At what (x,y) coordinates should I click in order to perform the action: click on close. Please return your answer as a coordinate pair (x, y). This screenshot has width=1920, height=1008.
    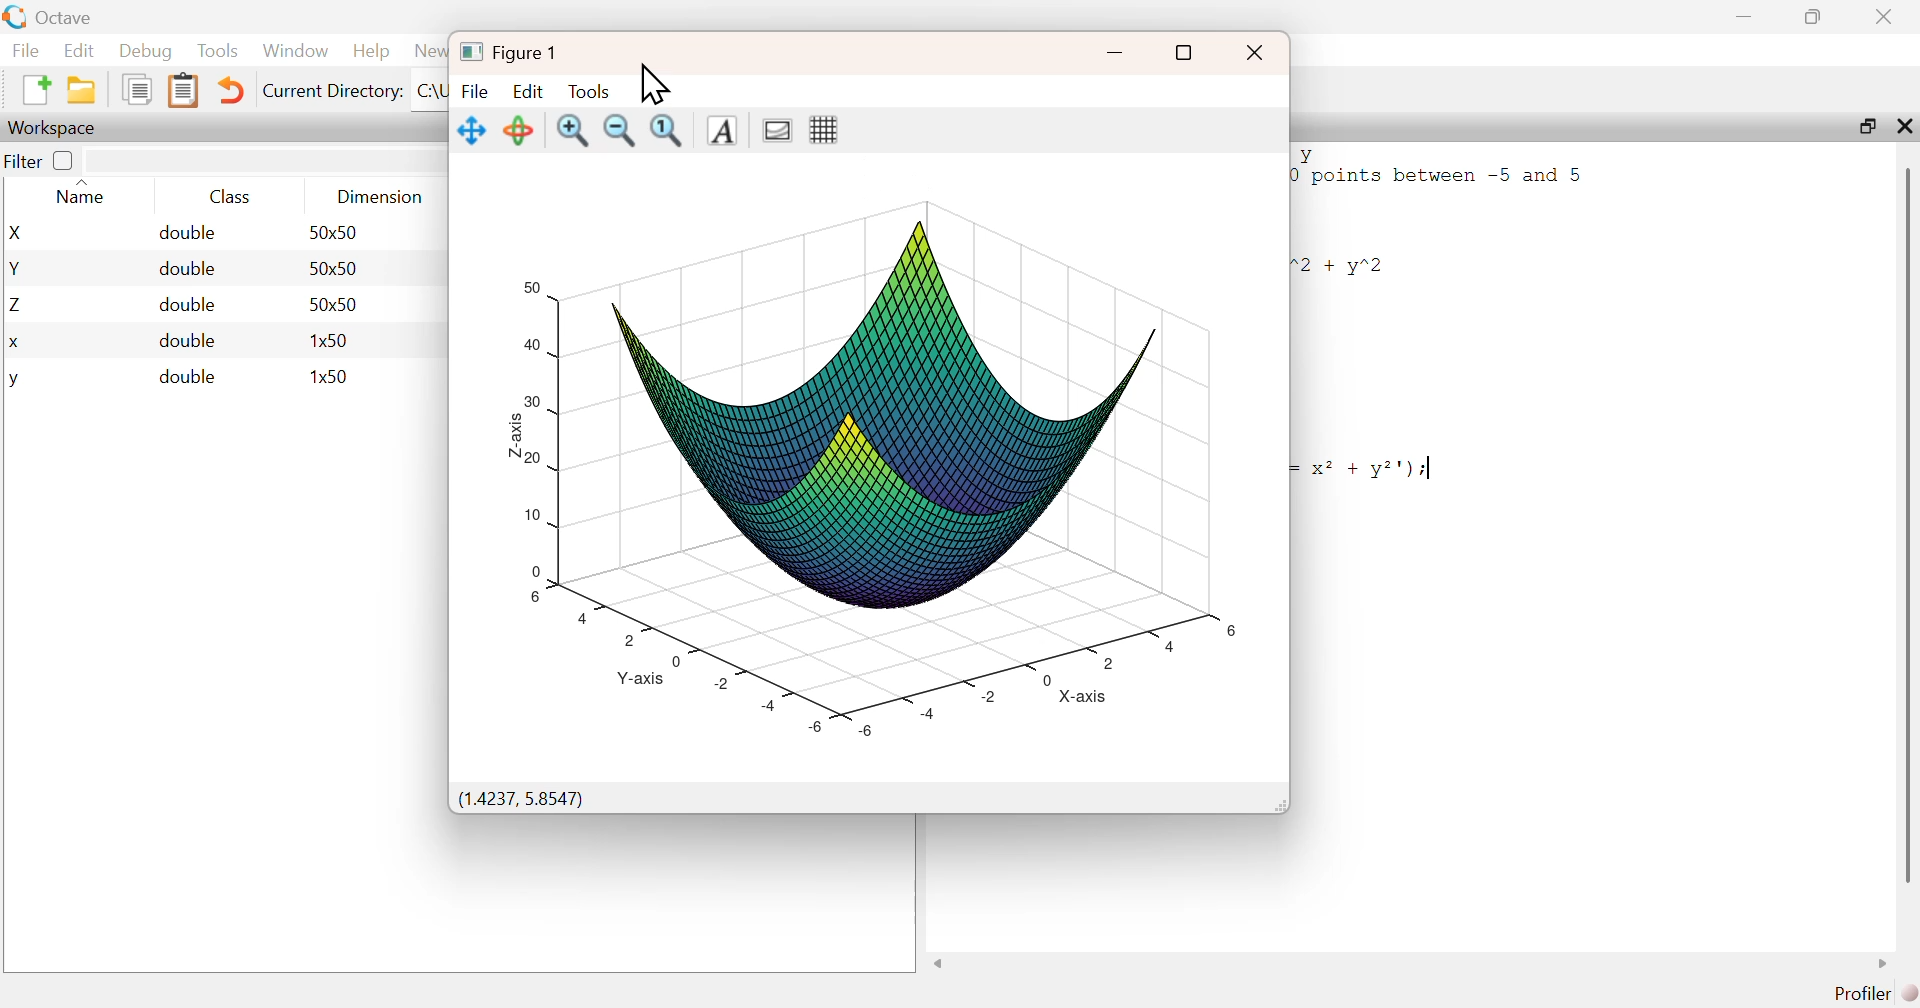
    Looking at the image, I should click on (1887, 16).